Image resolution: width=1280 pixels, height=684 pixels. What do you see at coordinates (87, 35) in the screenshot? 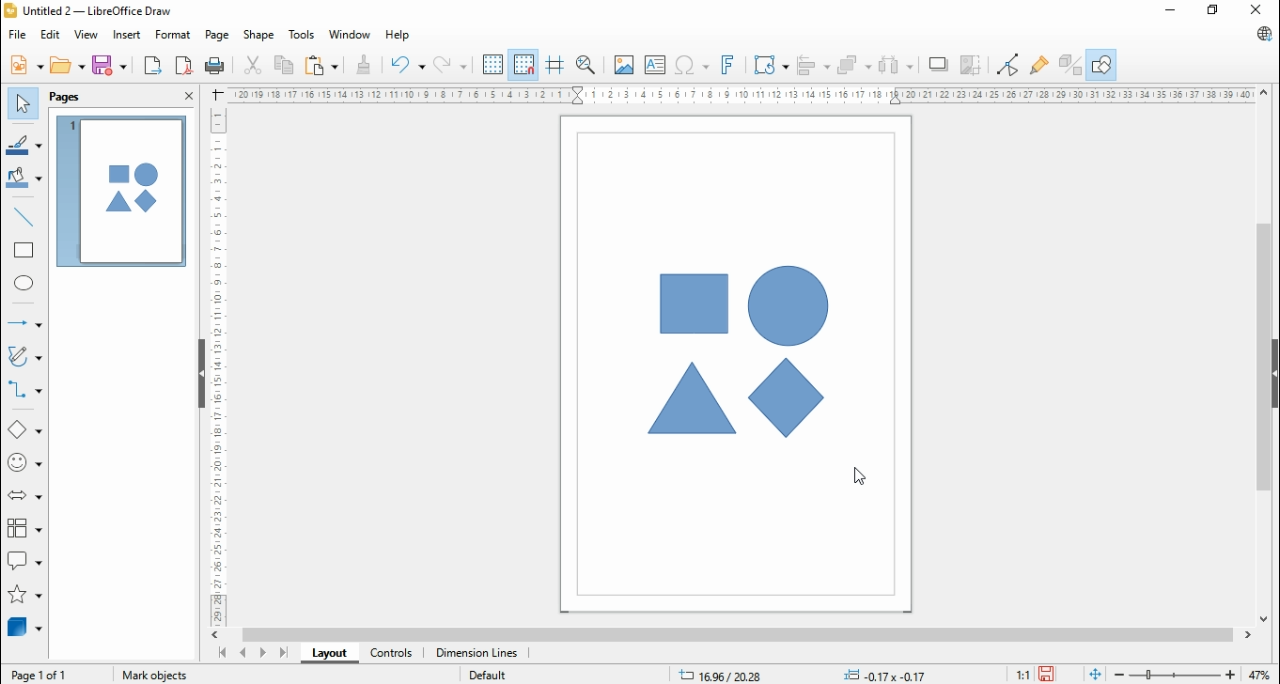
I see `view` at bounding box center [87, 35].